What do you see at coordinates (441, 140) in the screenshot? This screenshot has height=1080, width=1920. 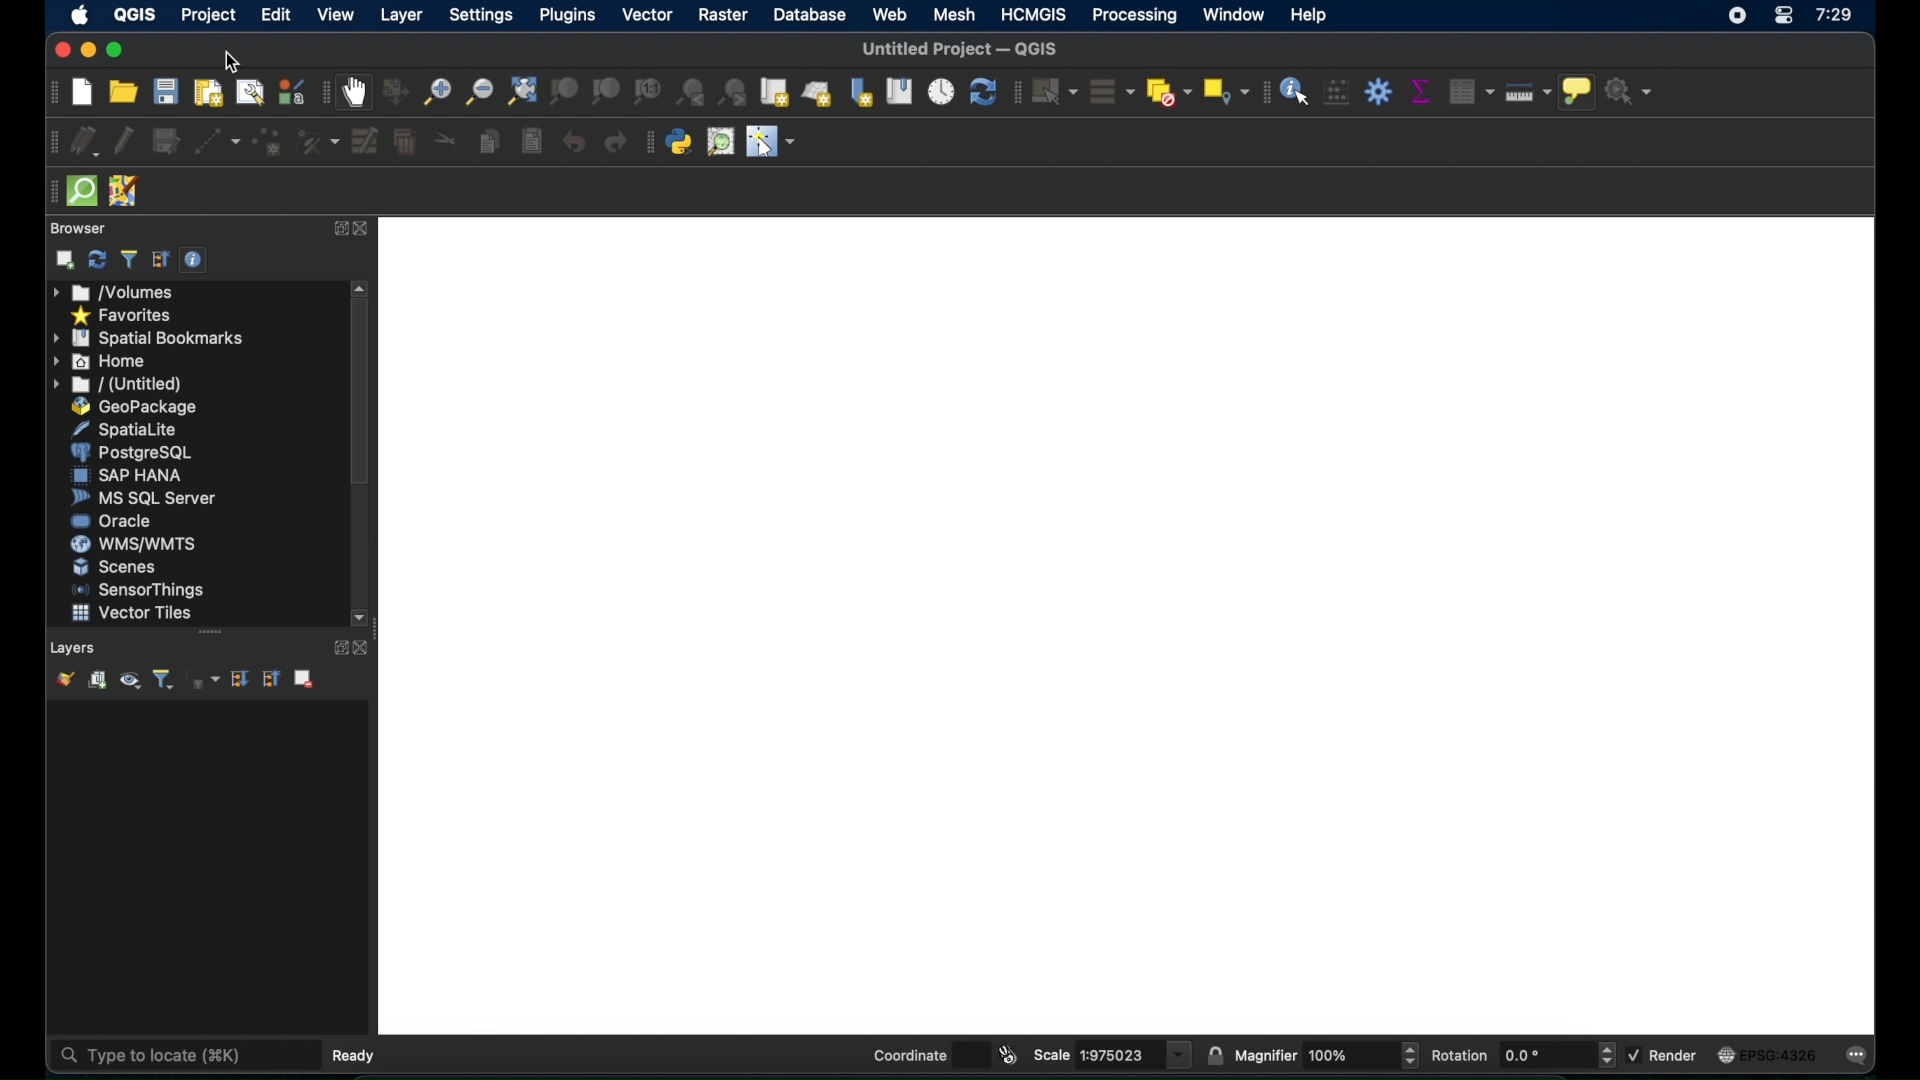 I see `cut features` at bounding box center [441, 140].